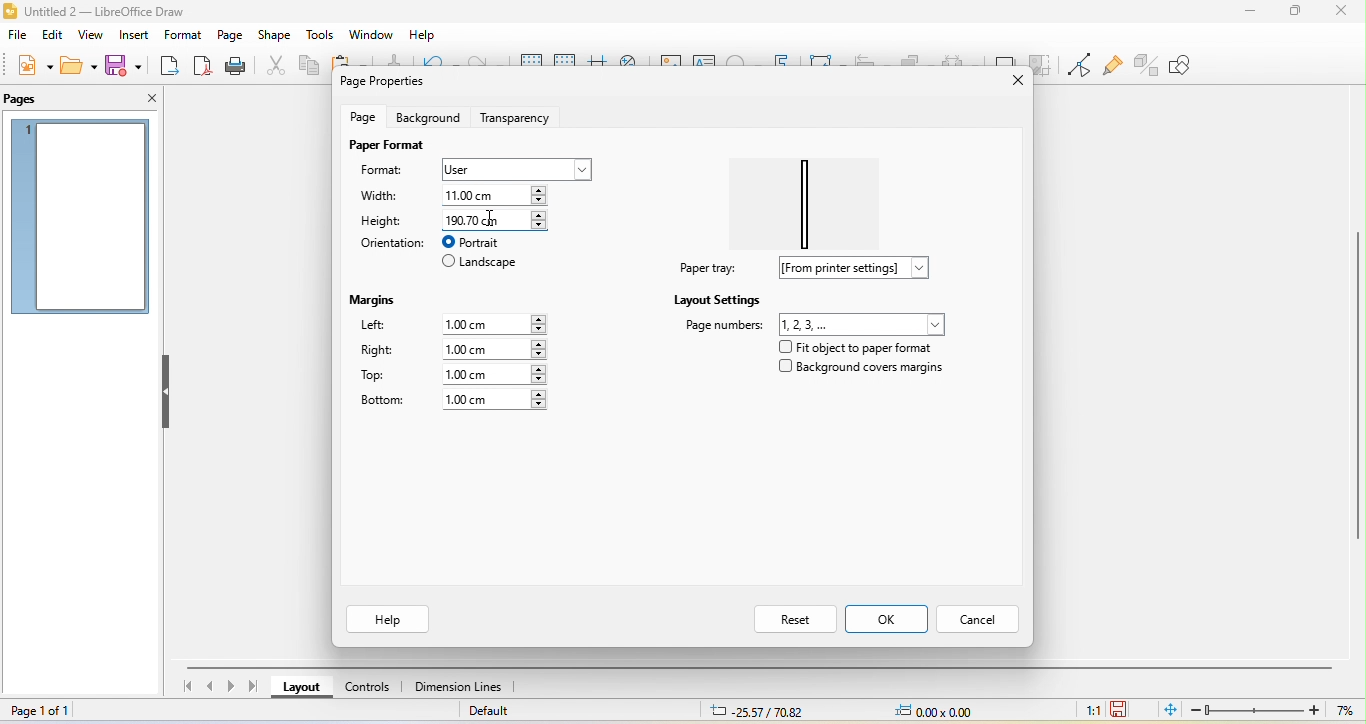 This screenshot has height=724, width=1366. I want to click on dimension line, so click(459, 688).